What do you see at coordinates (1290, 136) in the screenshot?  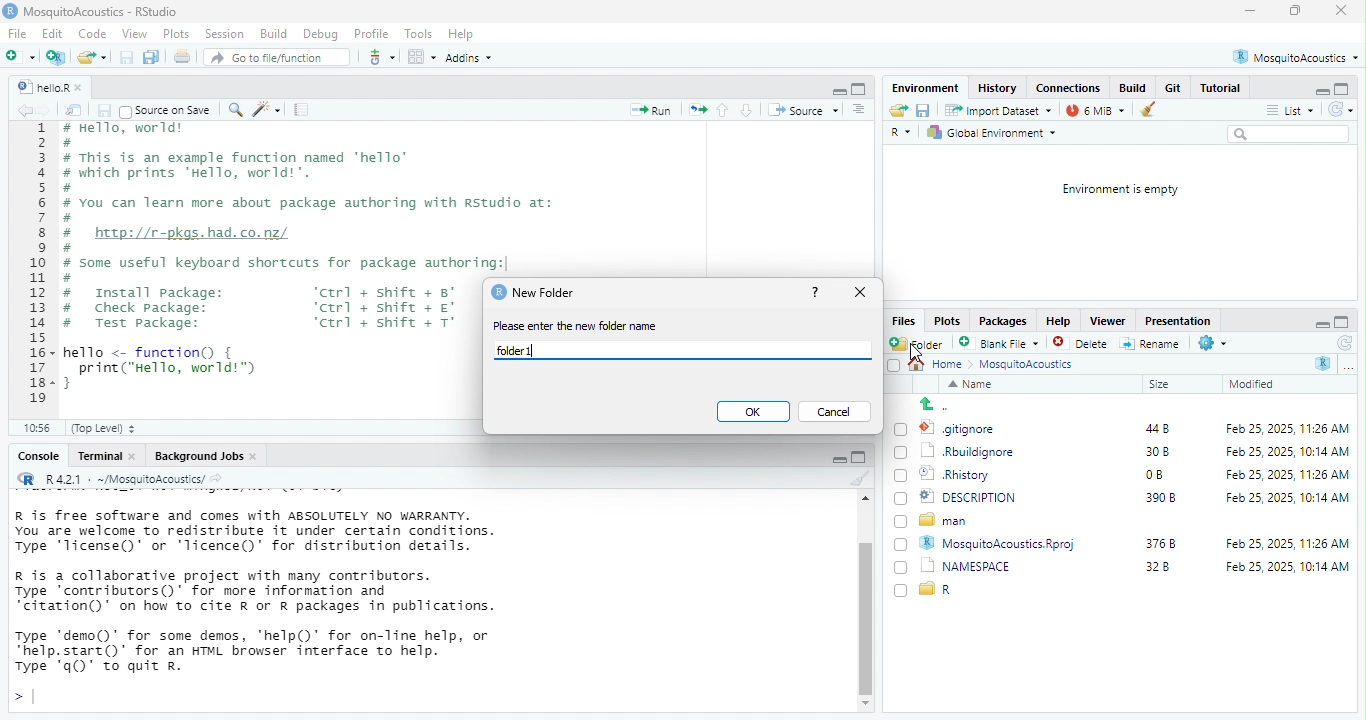 I see `search bar` at bounding box center [1290, 136].